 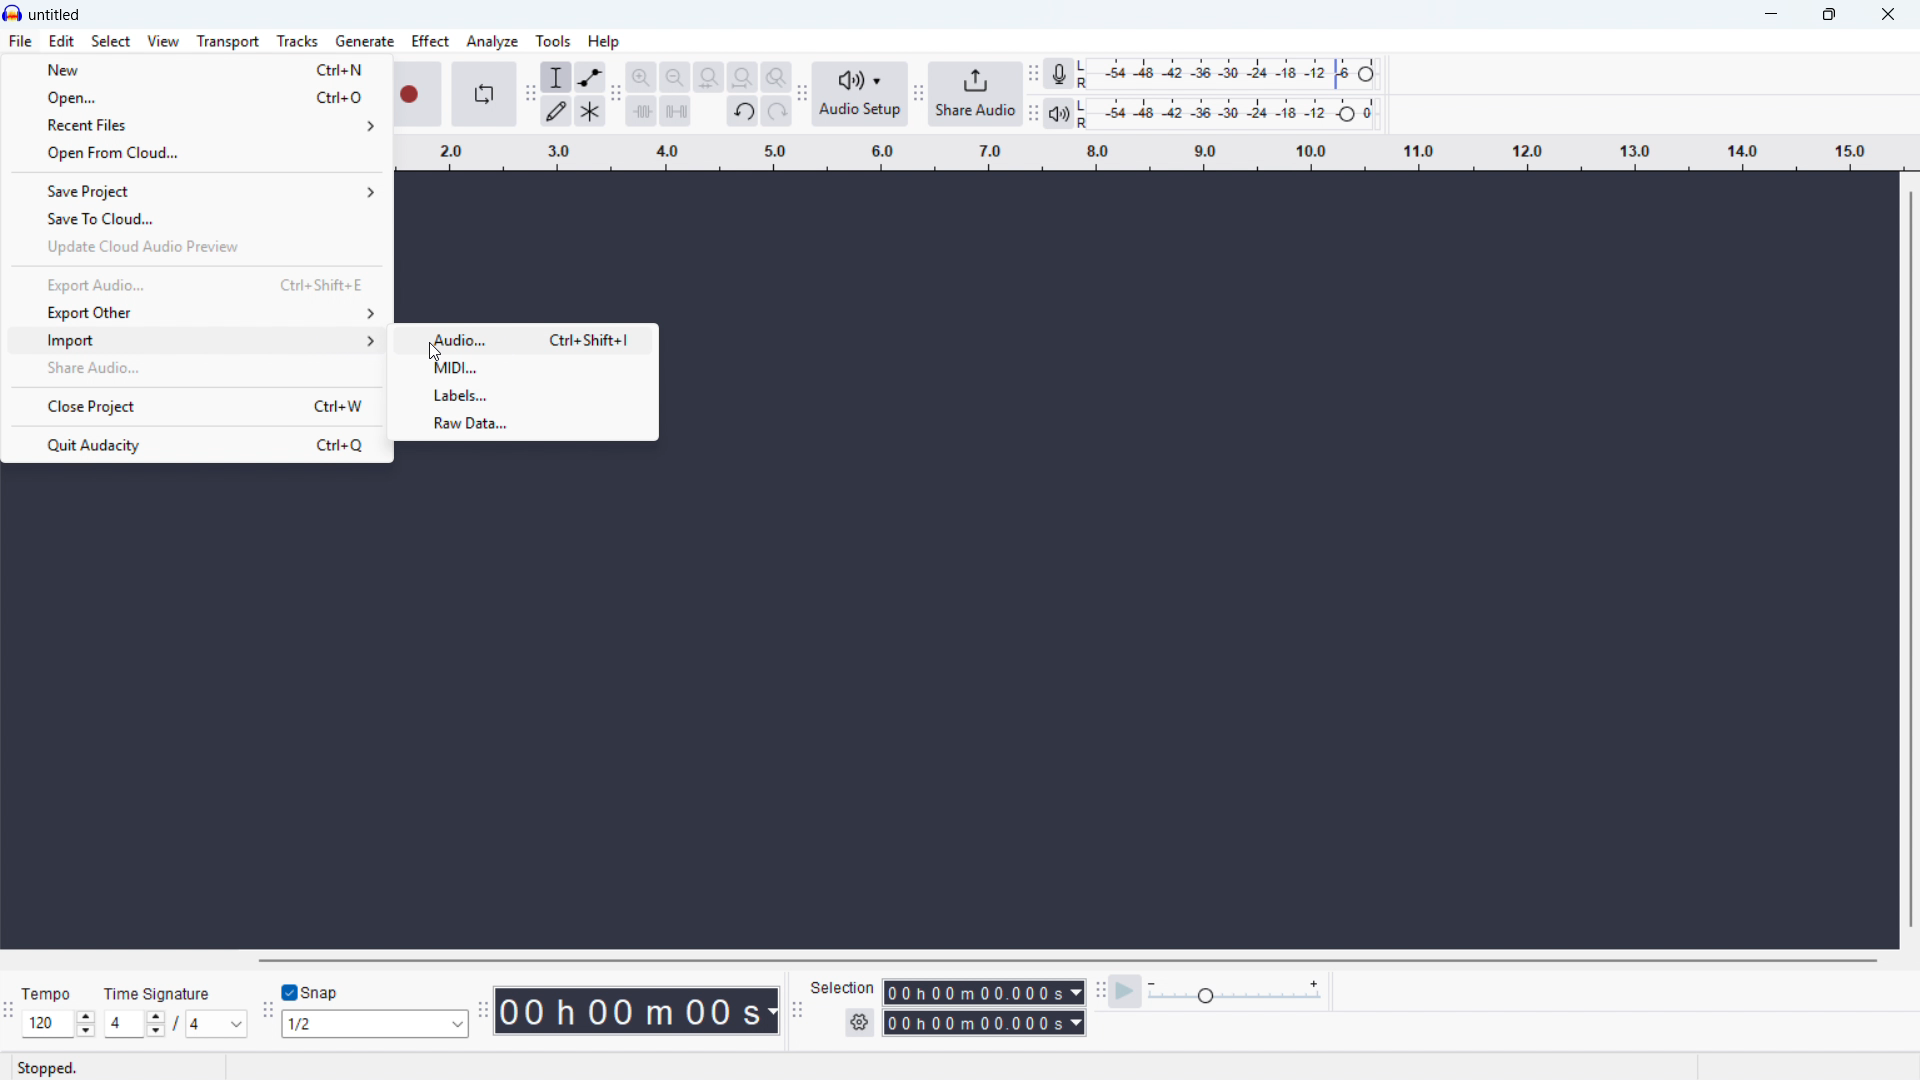 I want to click on Playback level , so click(x=1232, y=114).